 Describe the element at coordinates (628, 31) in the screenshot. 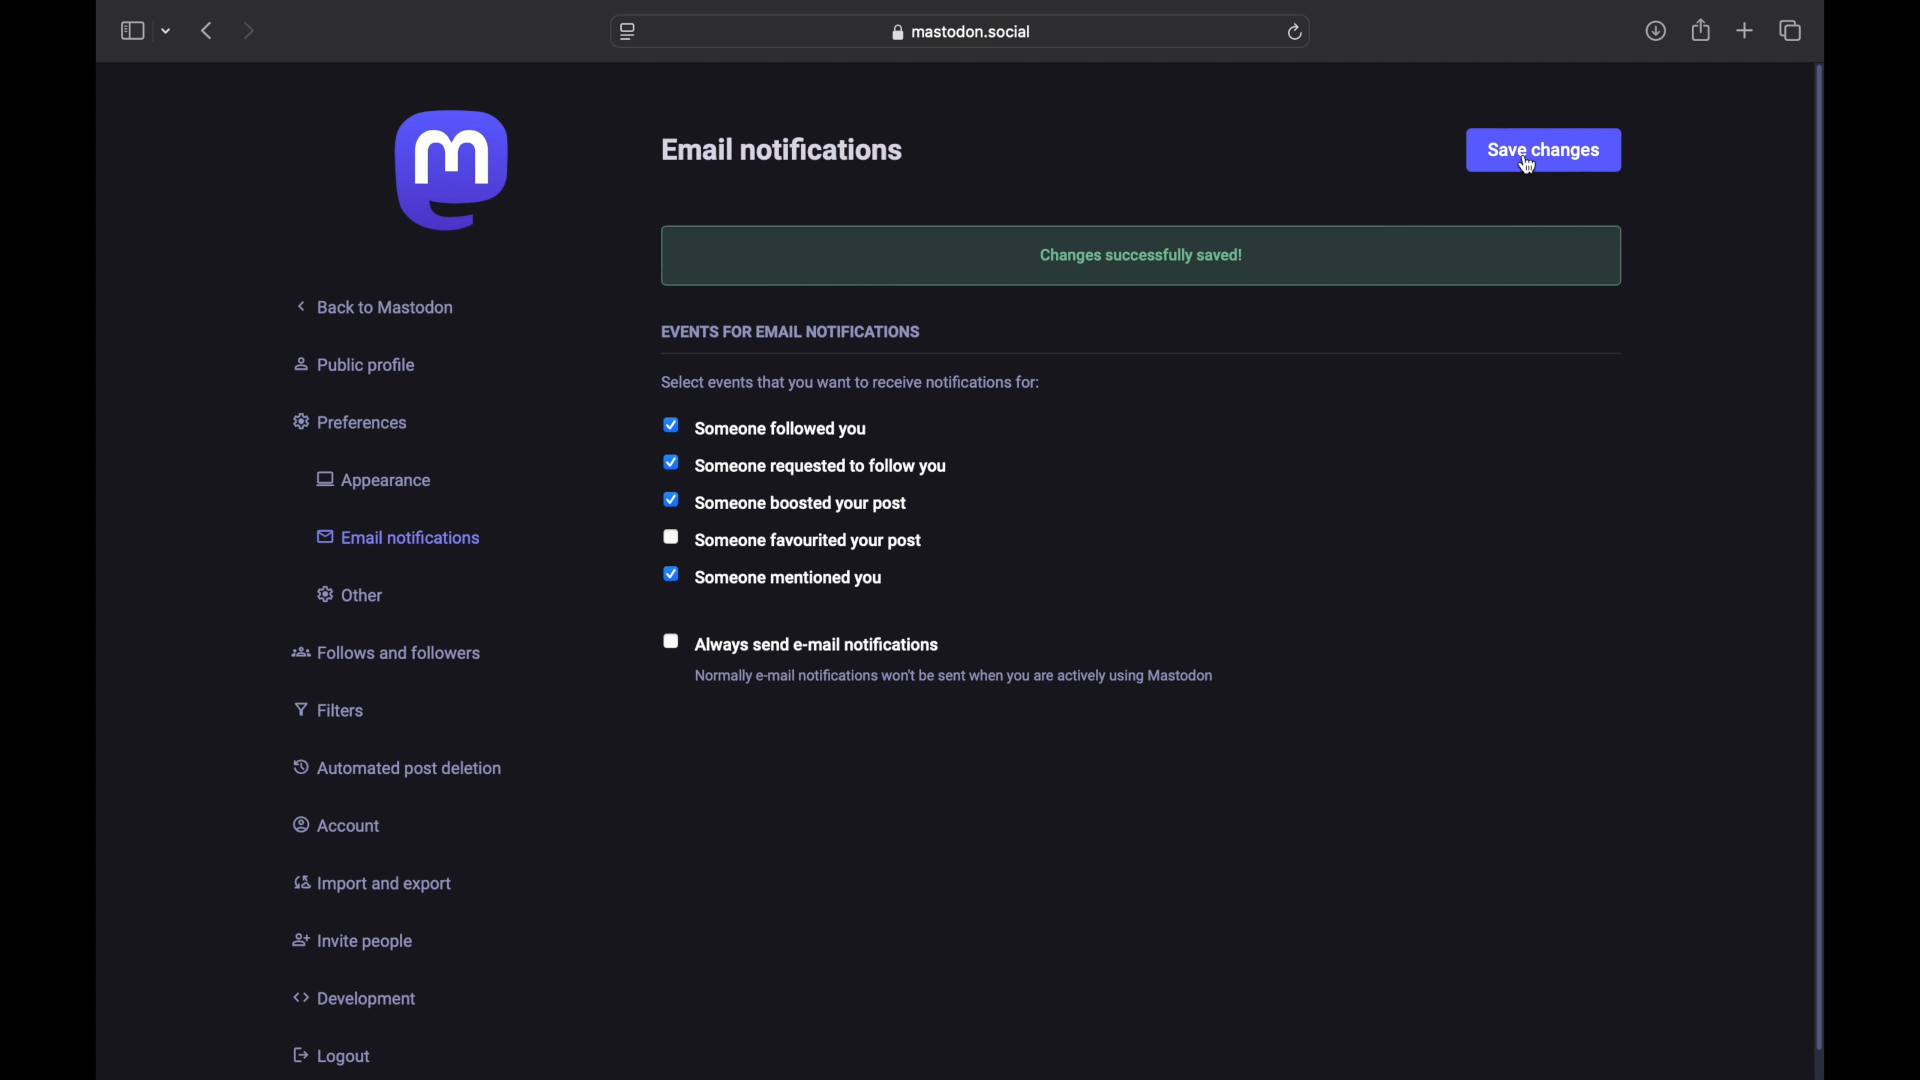

I see `website settings` at that location.